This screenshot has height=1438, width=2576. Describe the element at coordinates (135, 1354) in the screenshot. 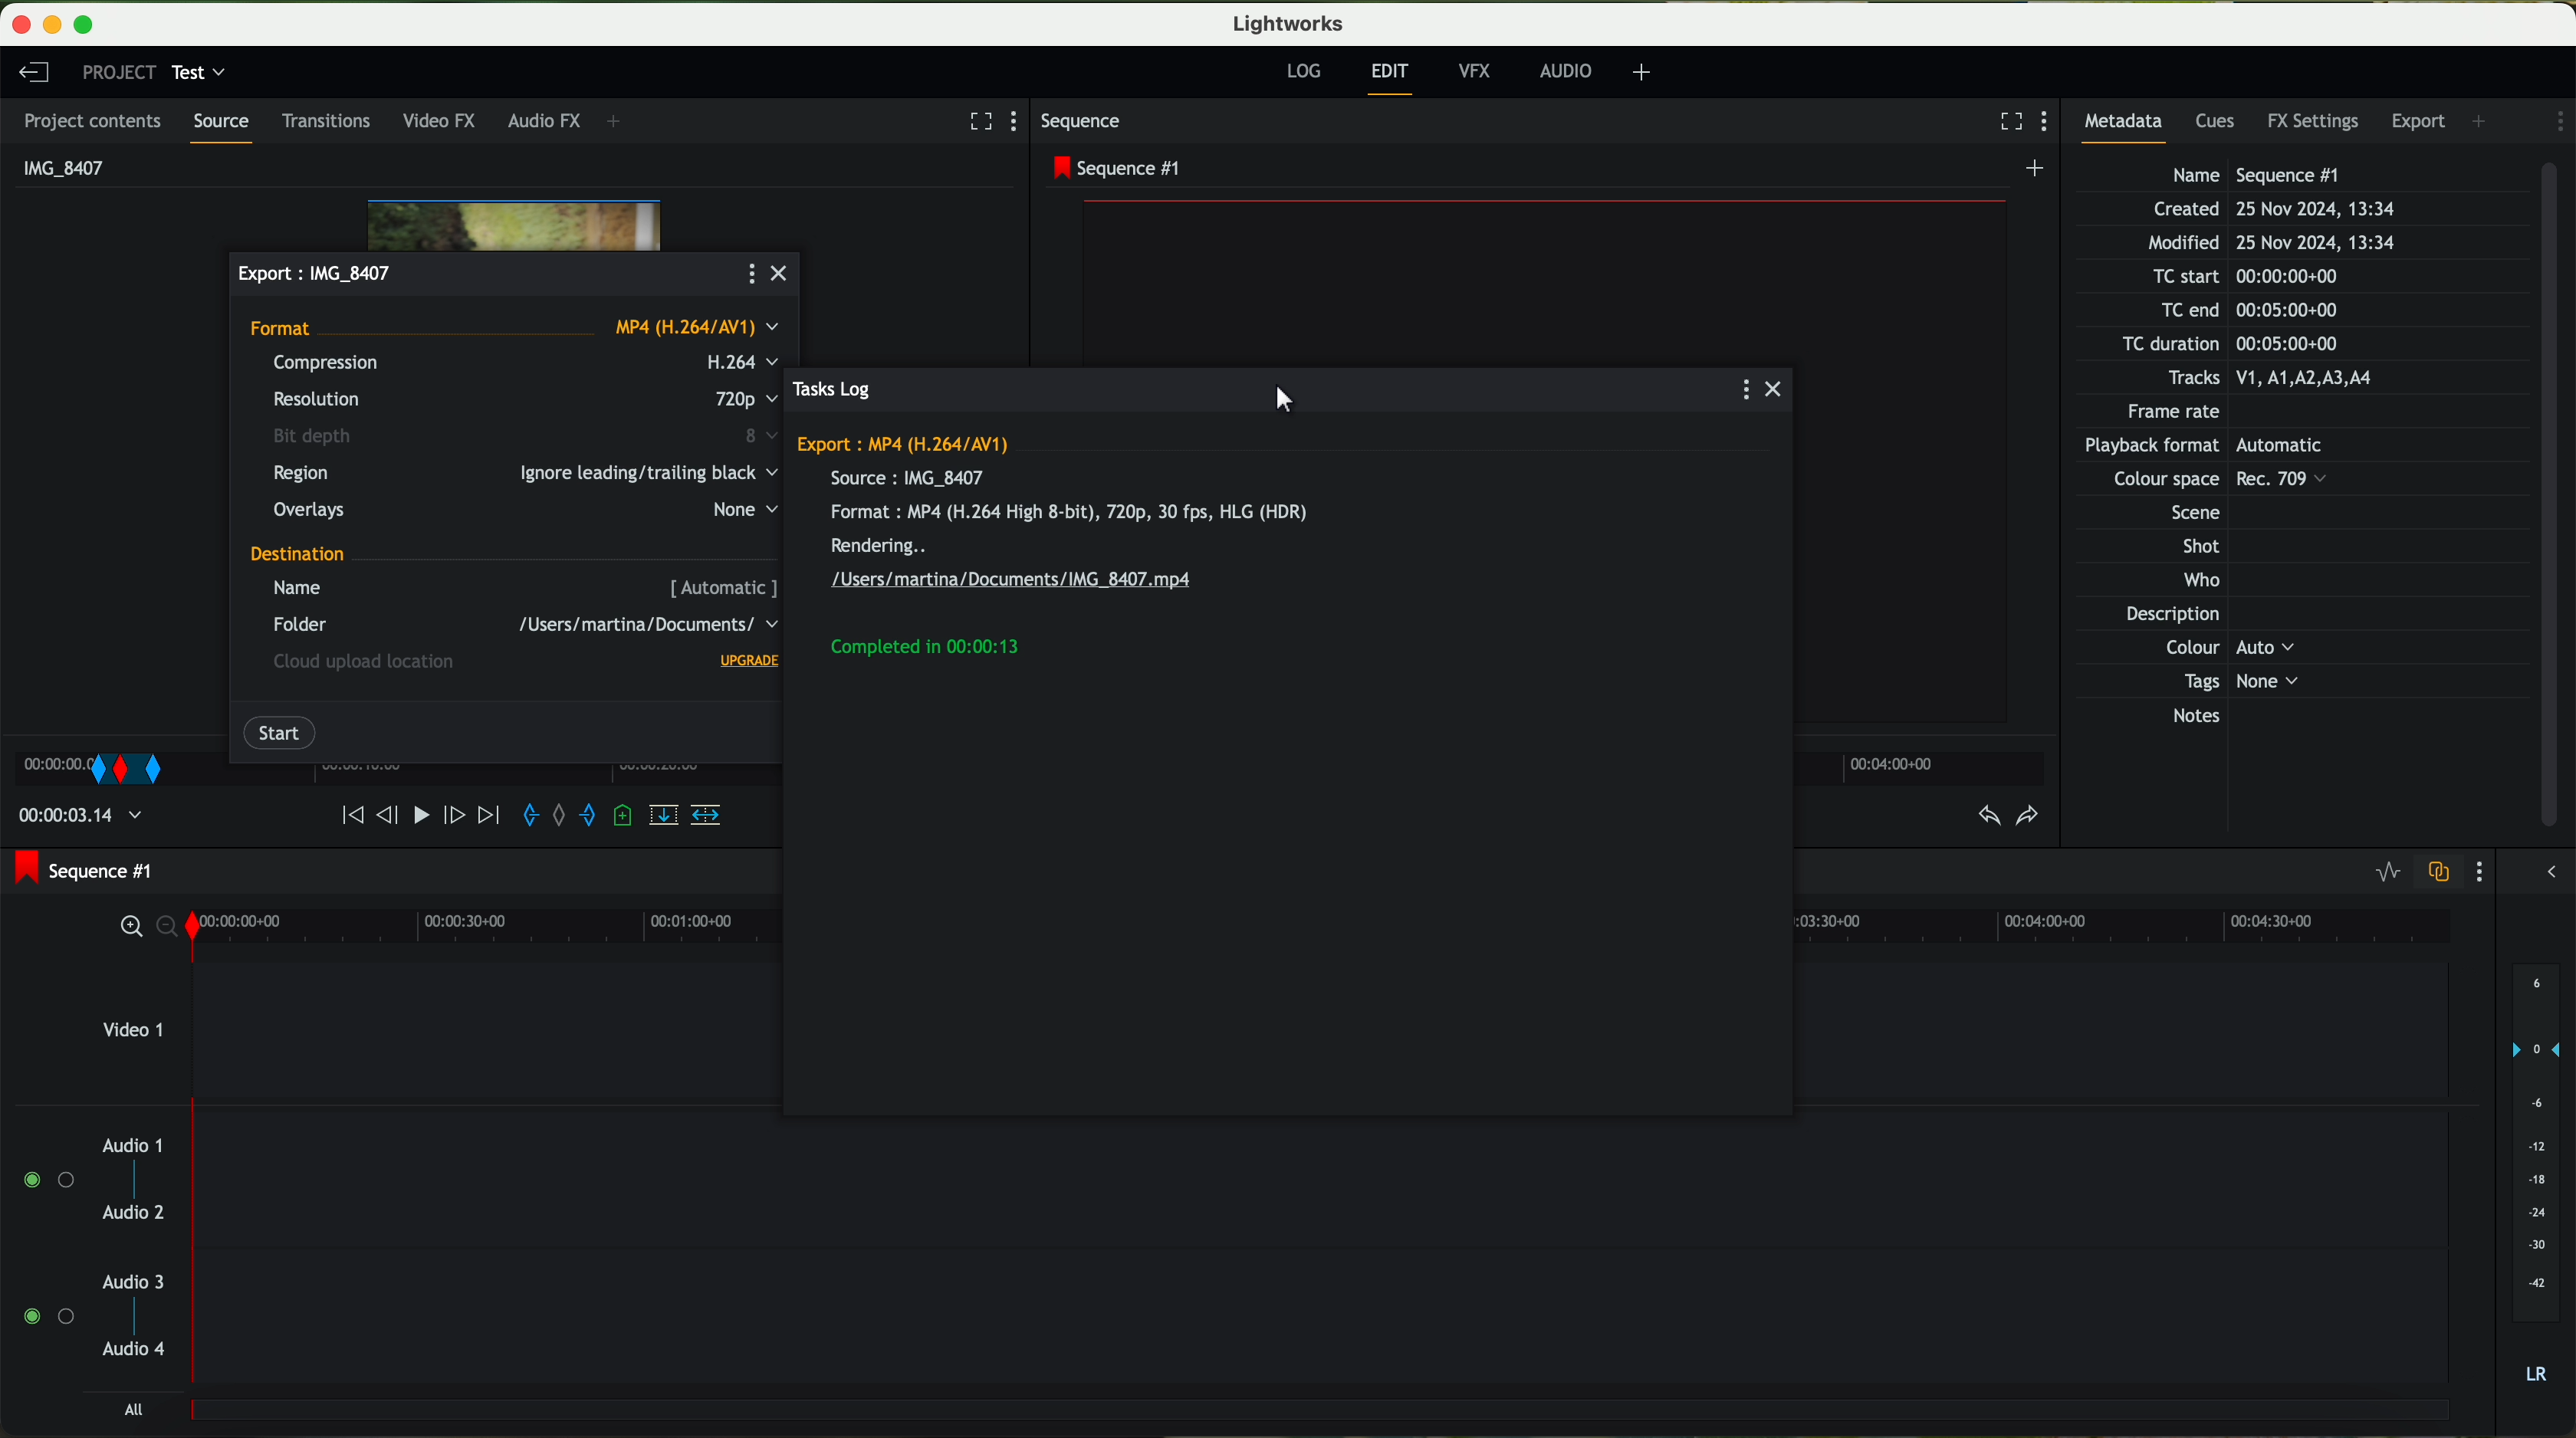

I see `audio 4` at that location.